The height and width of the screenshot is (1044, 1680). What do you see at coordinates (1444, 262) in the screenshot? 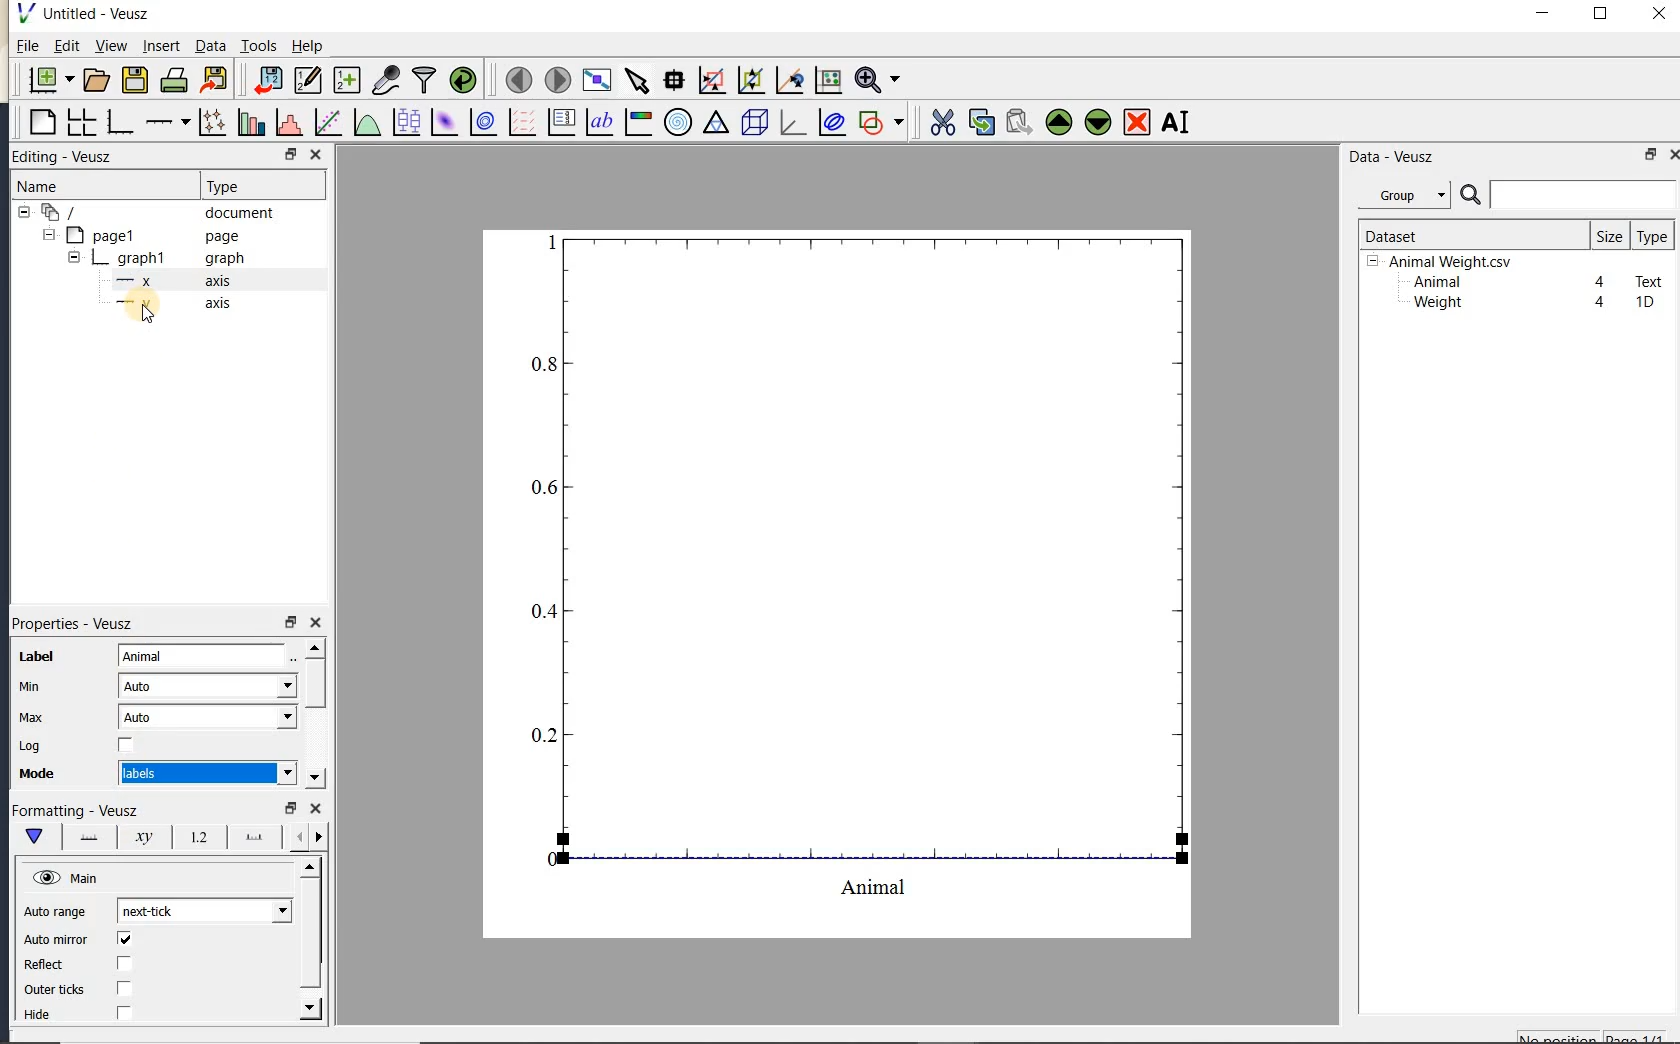
I see `Animalweight.csv` at bounding box center [1444, 262].